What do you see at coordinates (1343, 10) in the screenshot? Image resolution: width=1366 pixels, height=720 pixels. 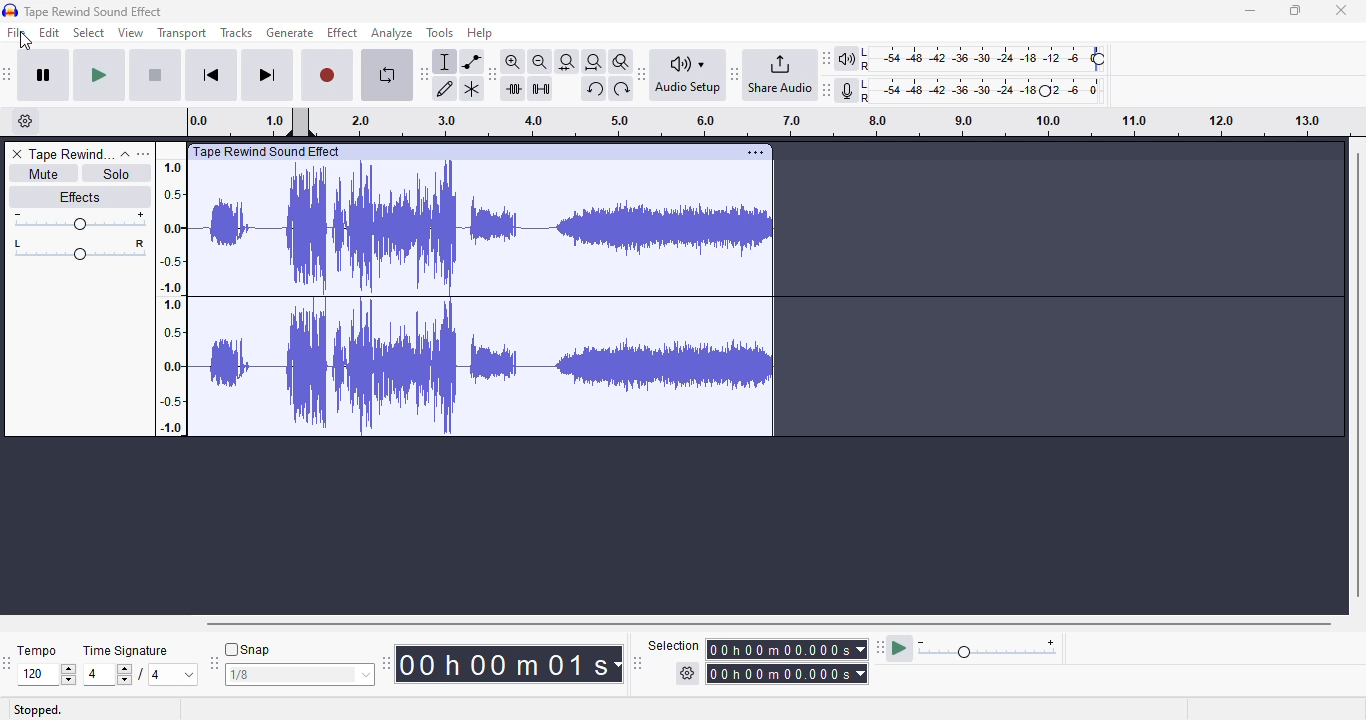 I see `close` at bounding box center [1343, 10].